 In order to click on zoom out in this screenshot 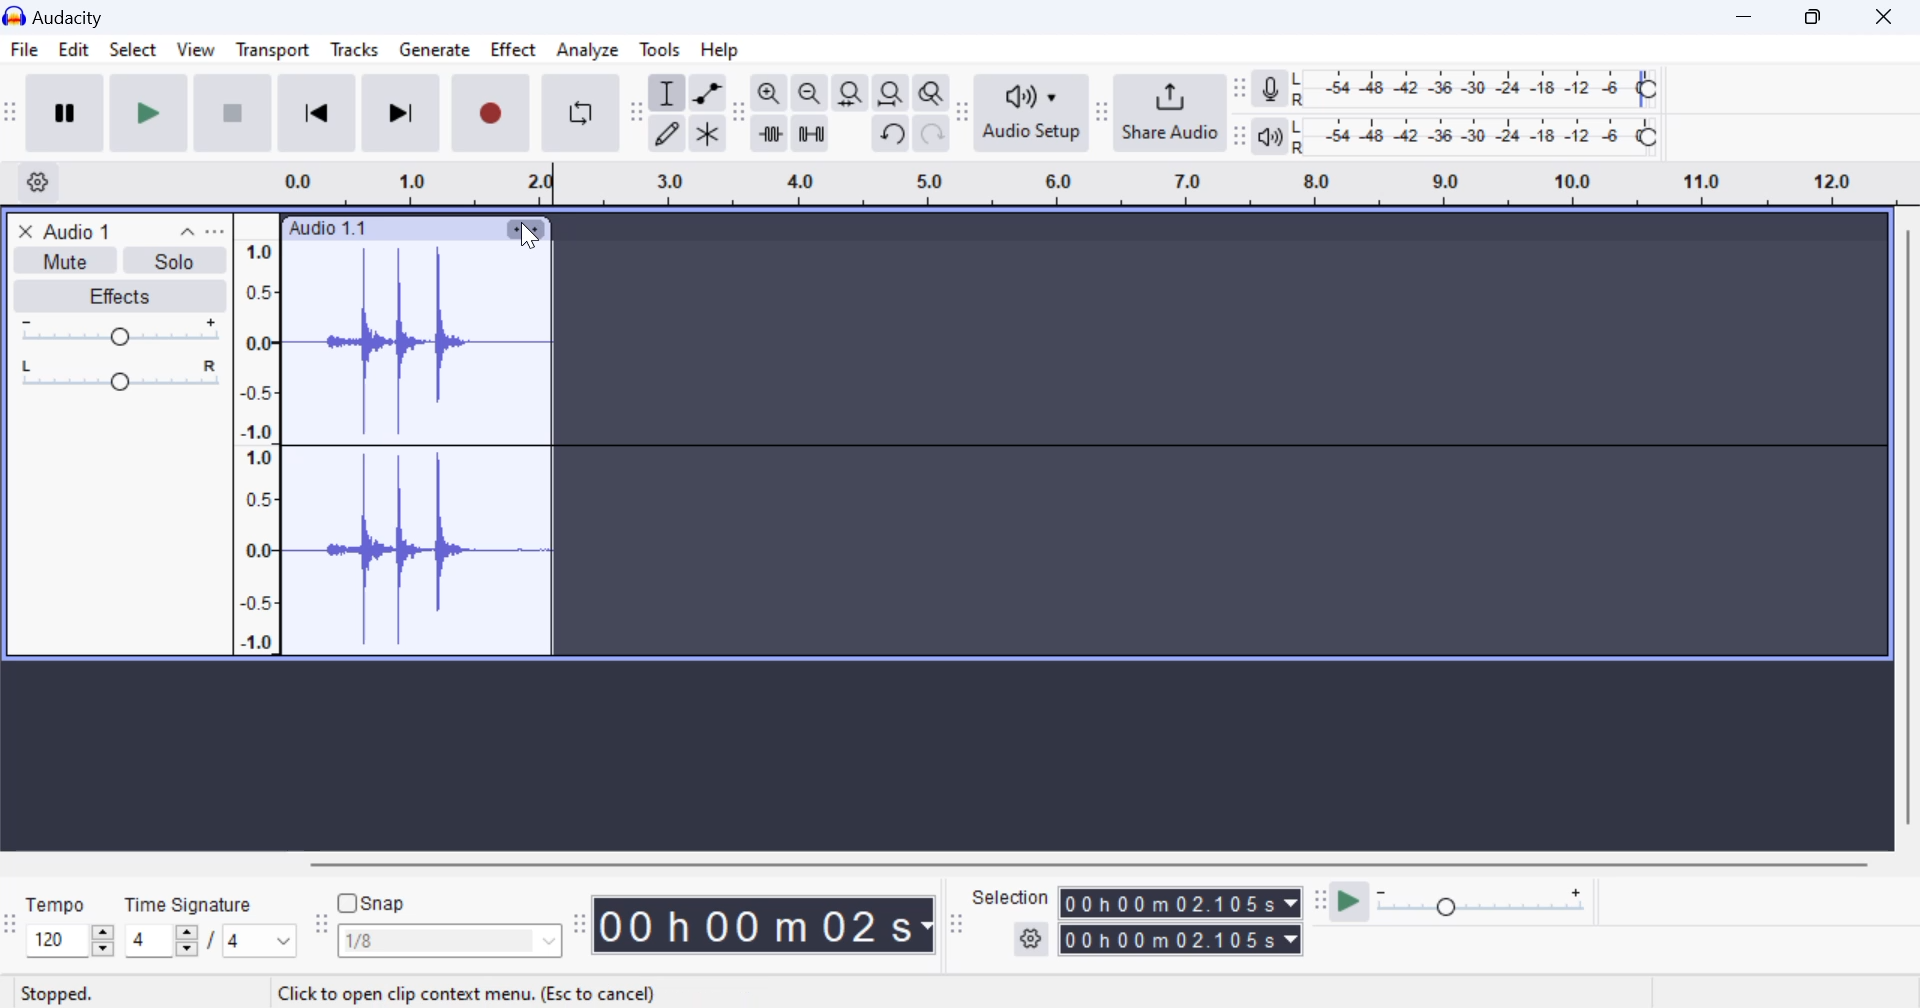, I will do `click(809, 95)`.